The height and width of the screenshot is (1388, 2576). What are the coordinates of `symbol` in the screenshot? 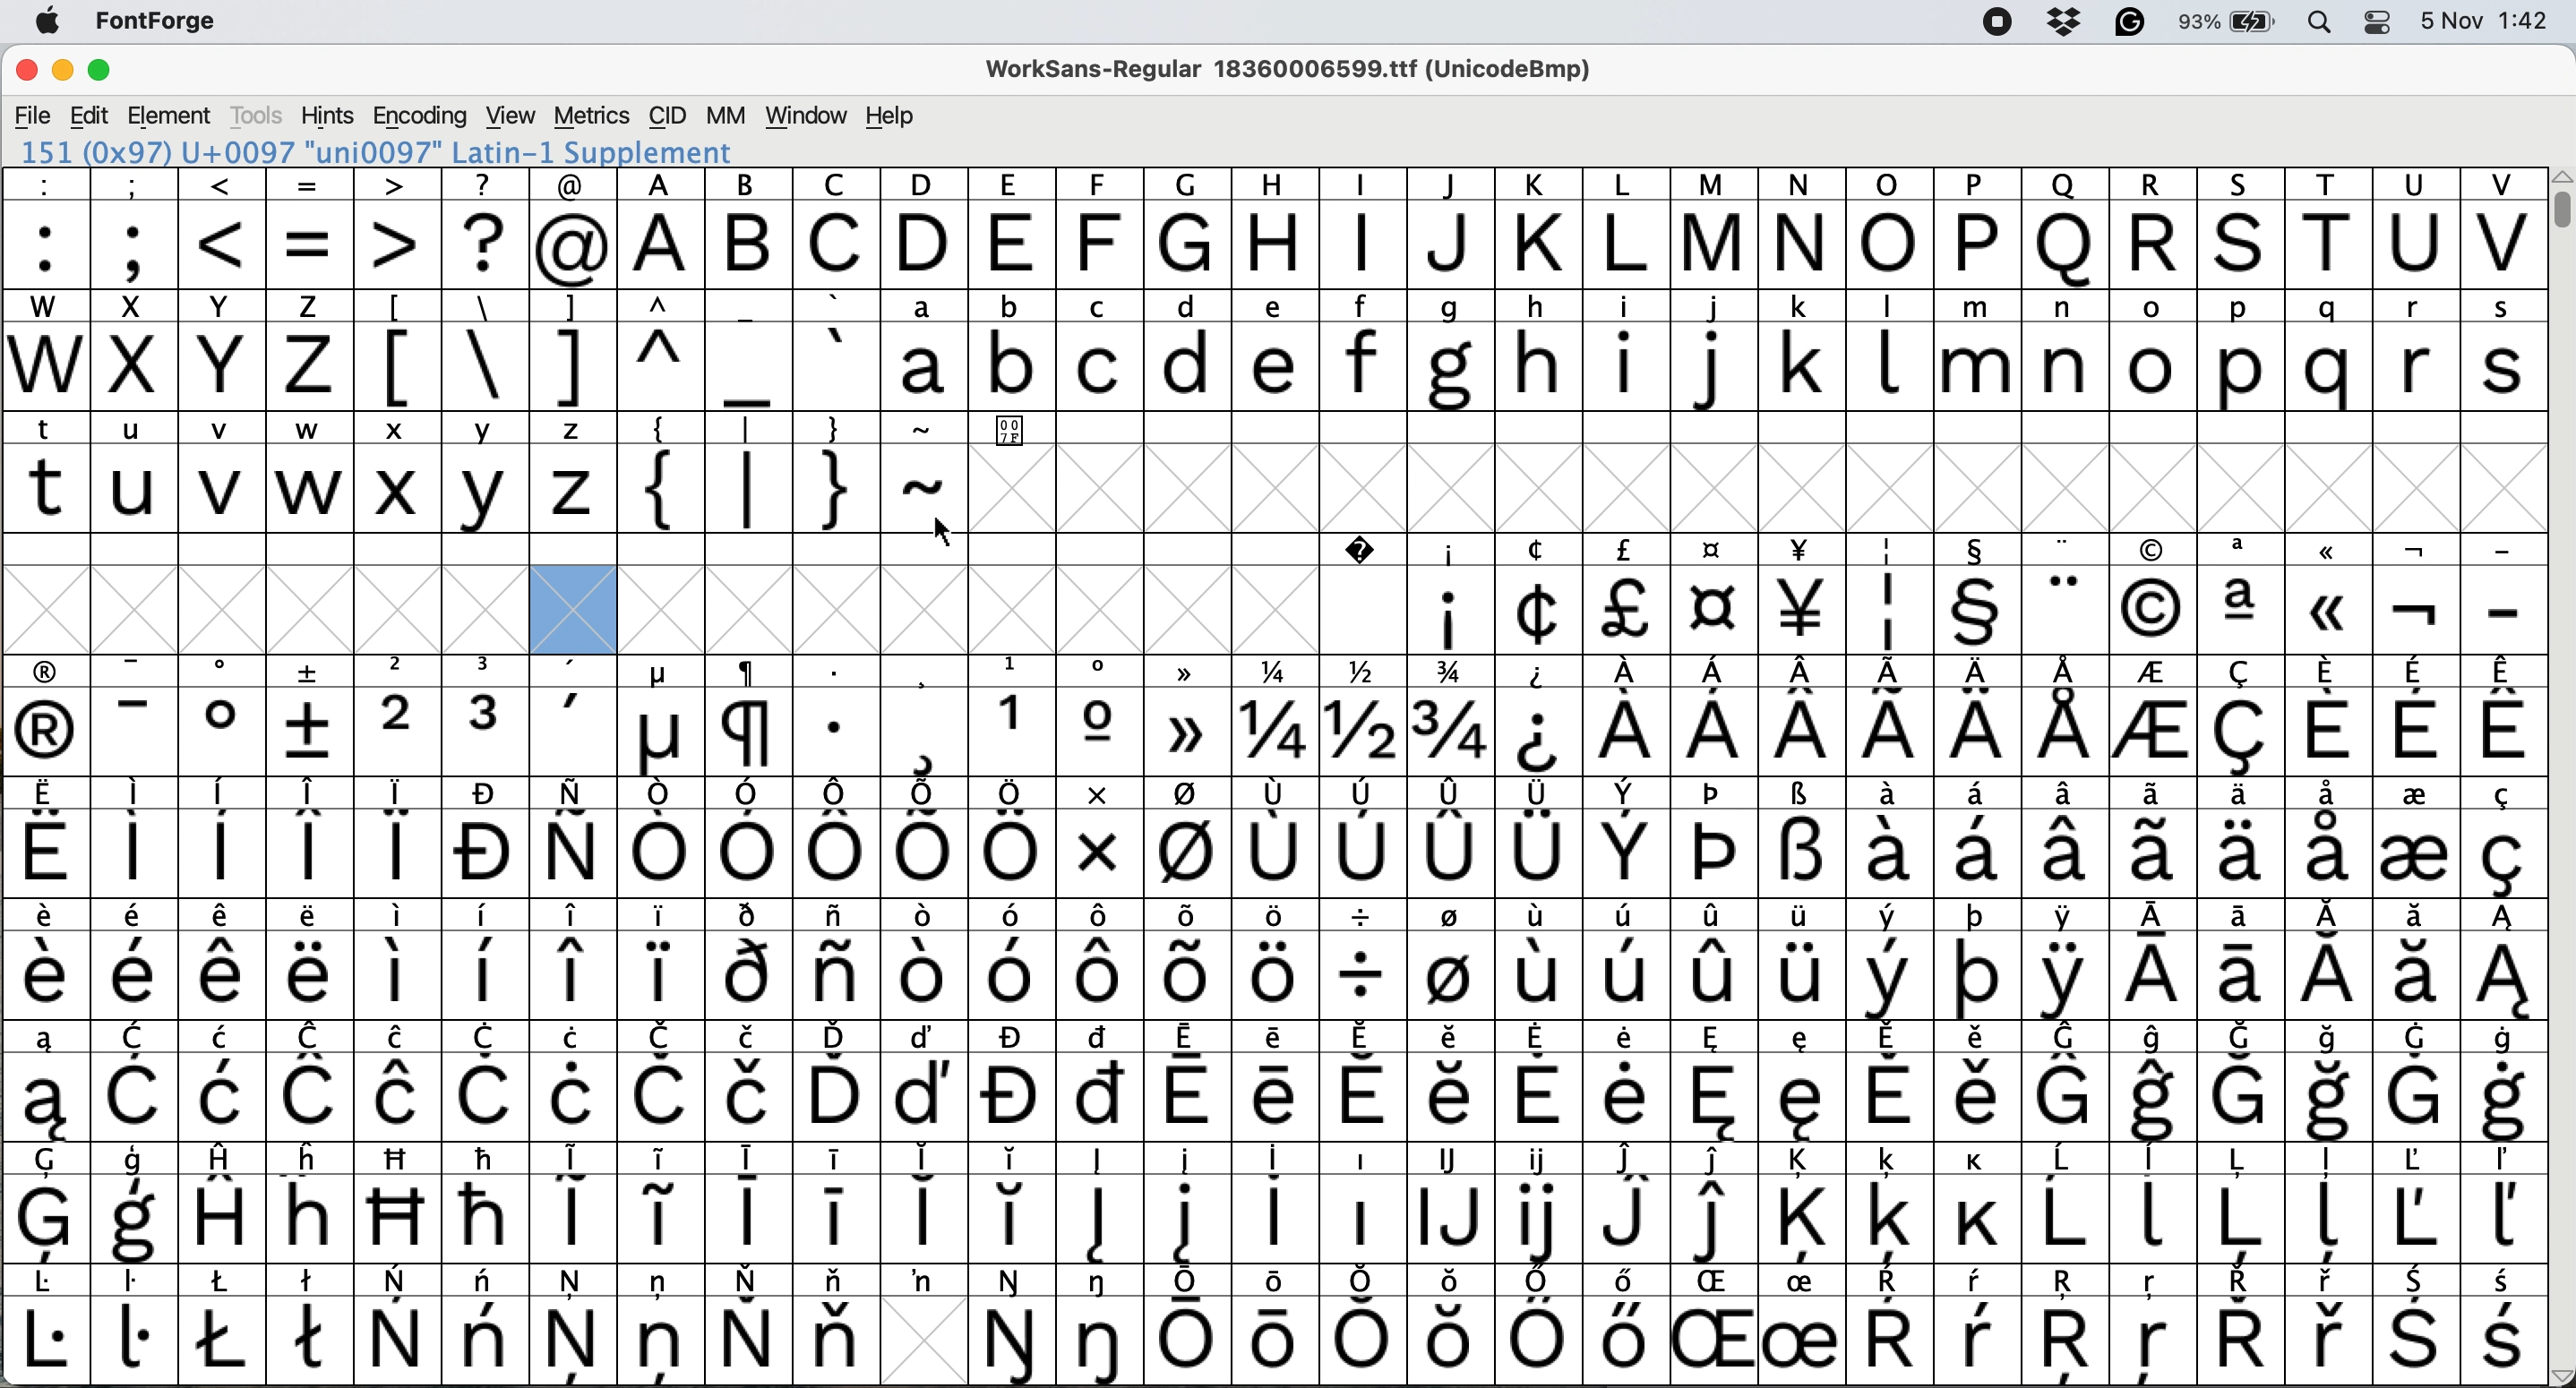 It's located at (923, 1281).